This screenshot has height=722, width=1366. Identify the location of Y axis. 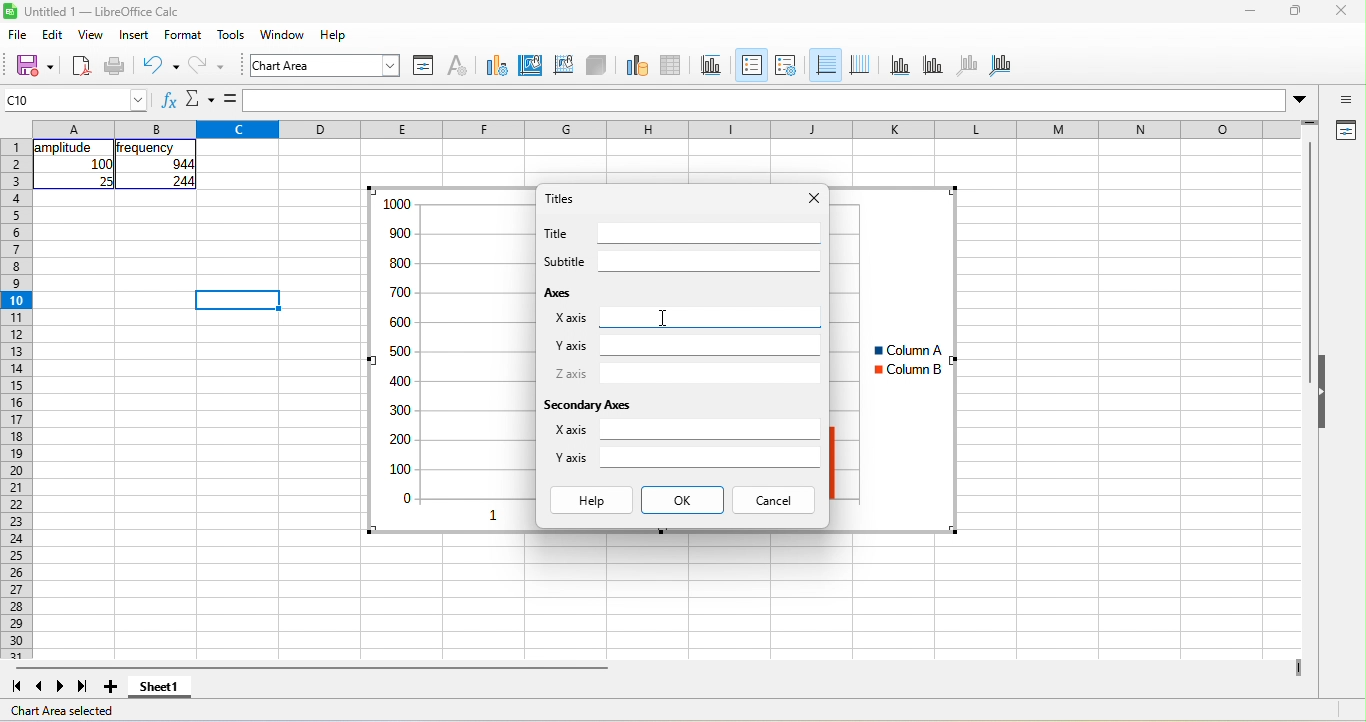
(571, 457).